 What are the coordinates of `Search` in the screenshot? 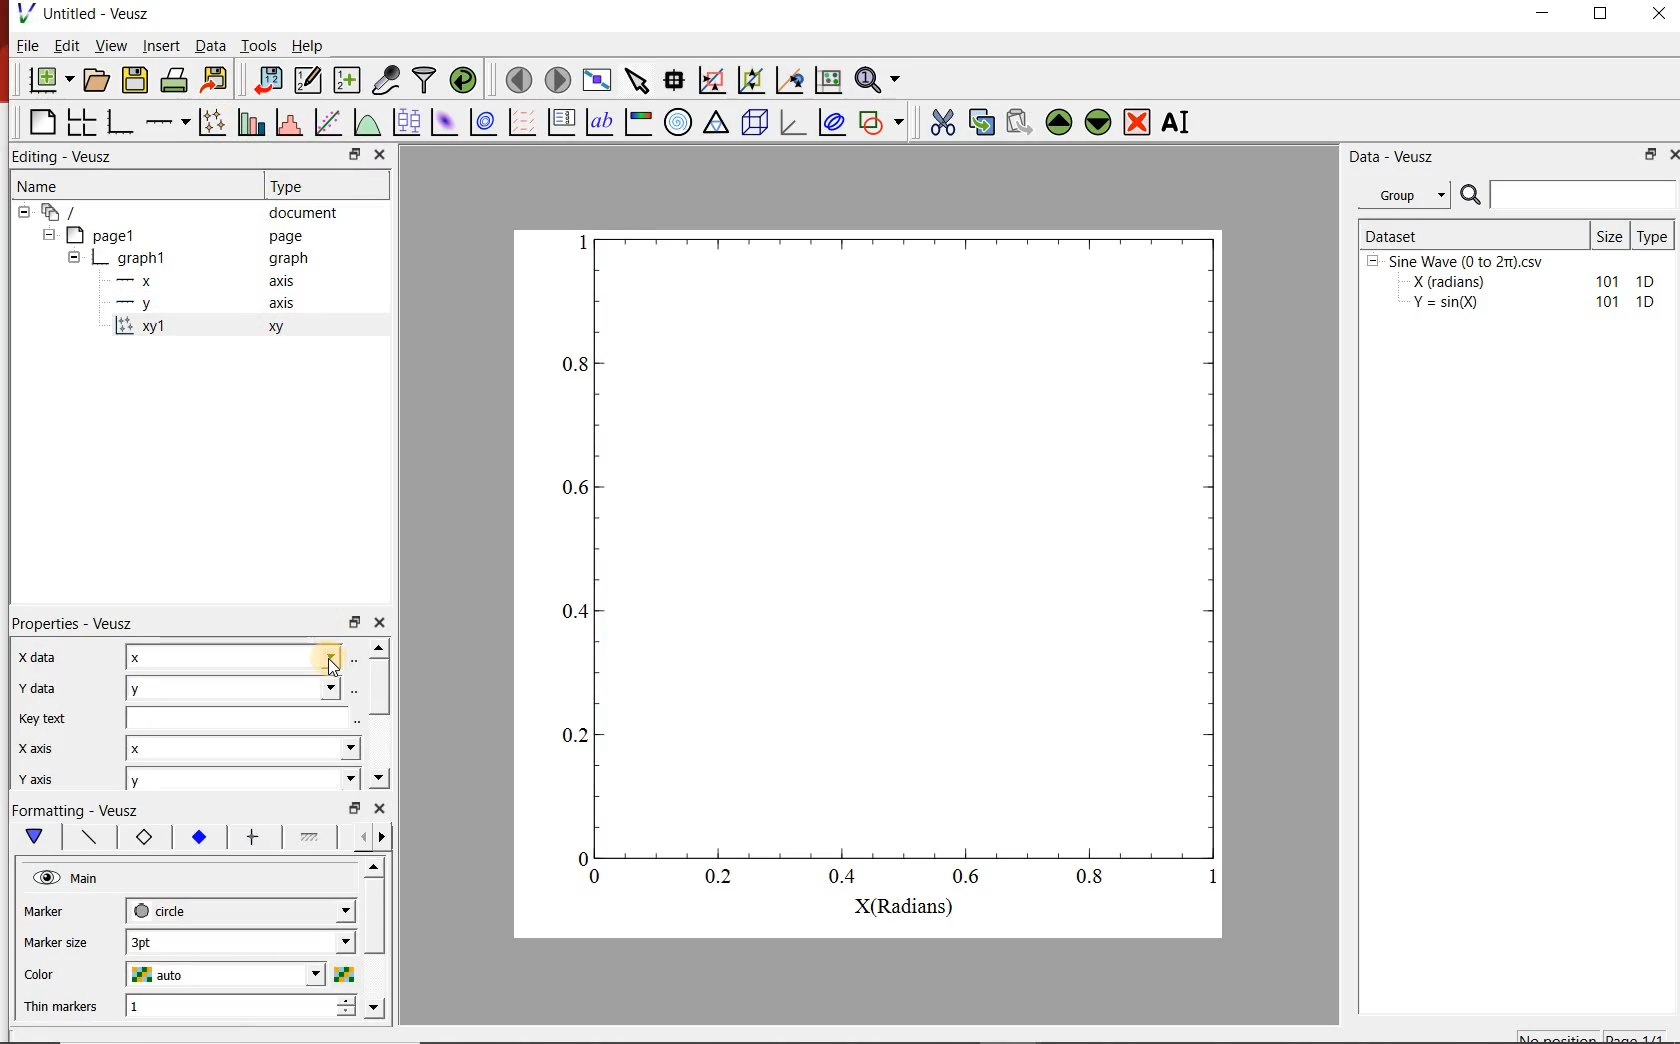 It's located at (1569, 195).